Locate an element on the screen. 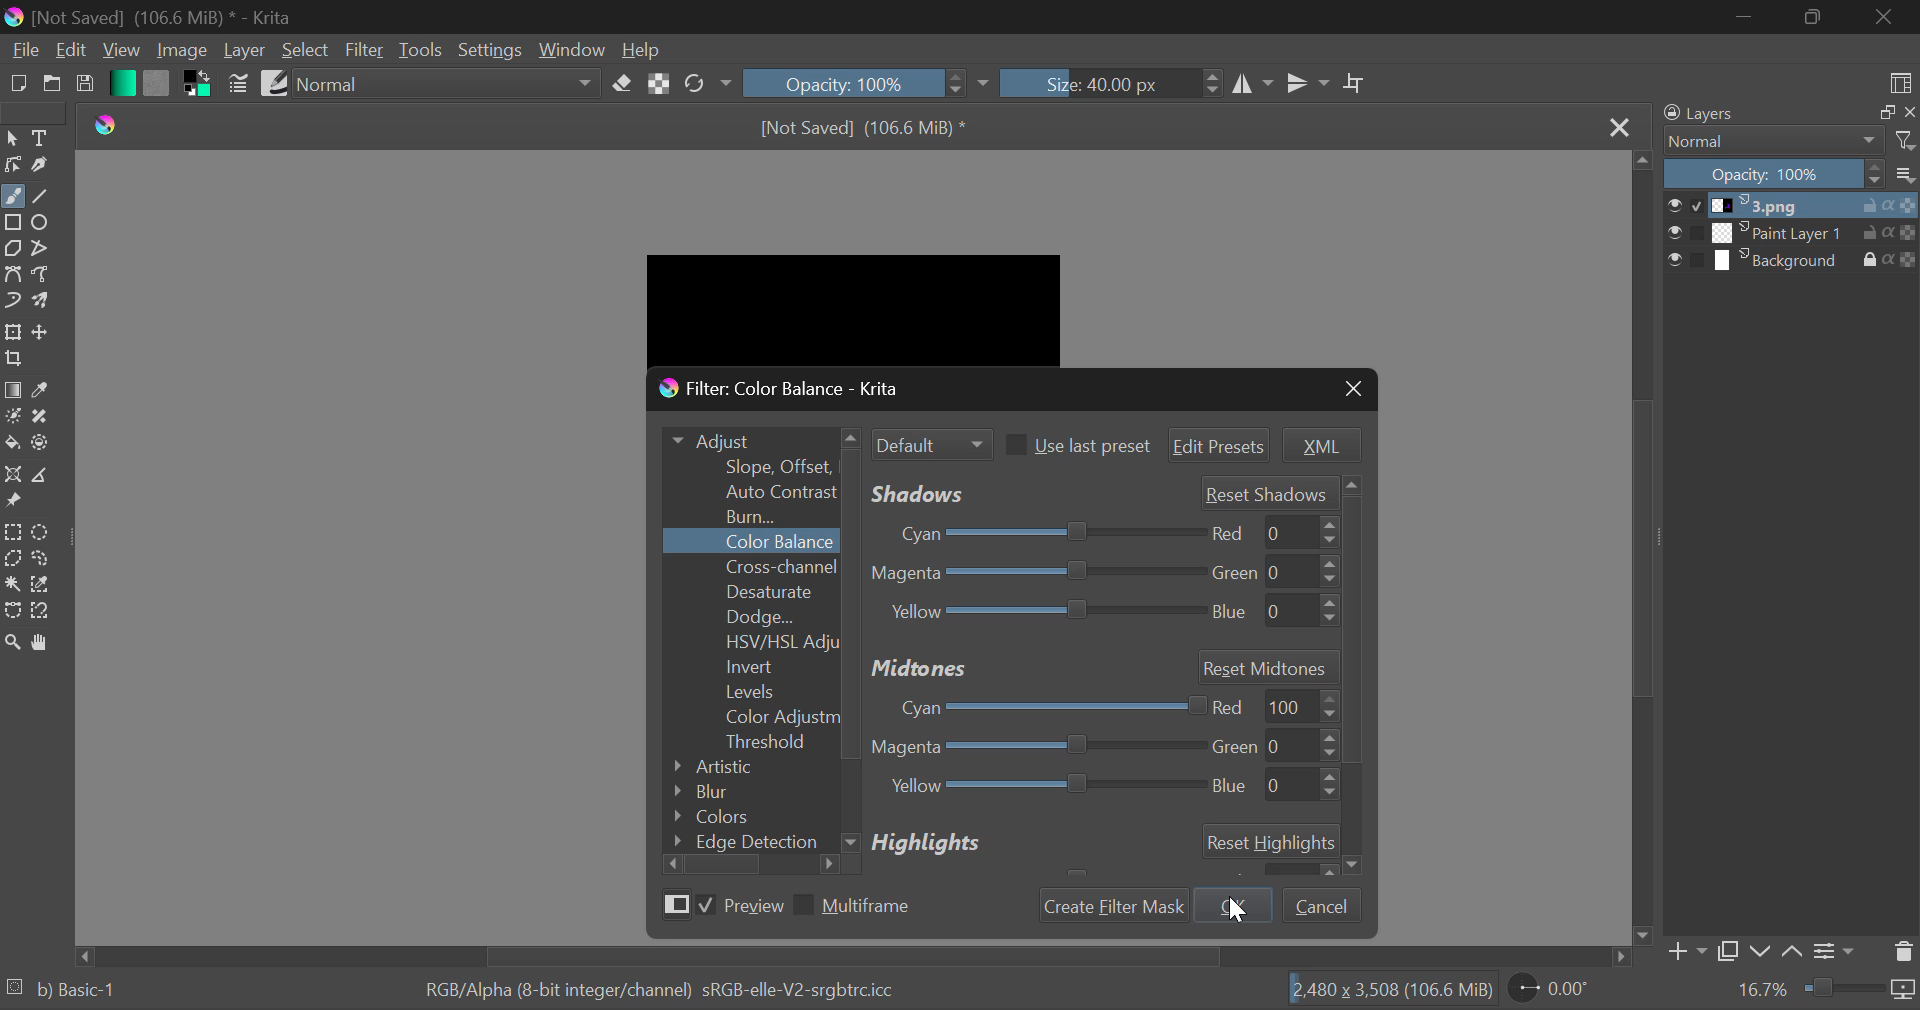 This screenshot has height=1010, width=1920. Filter Mode is located at coordinates (929, 441).